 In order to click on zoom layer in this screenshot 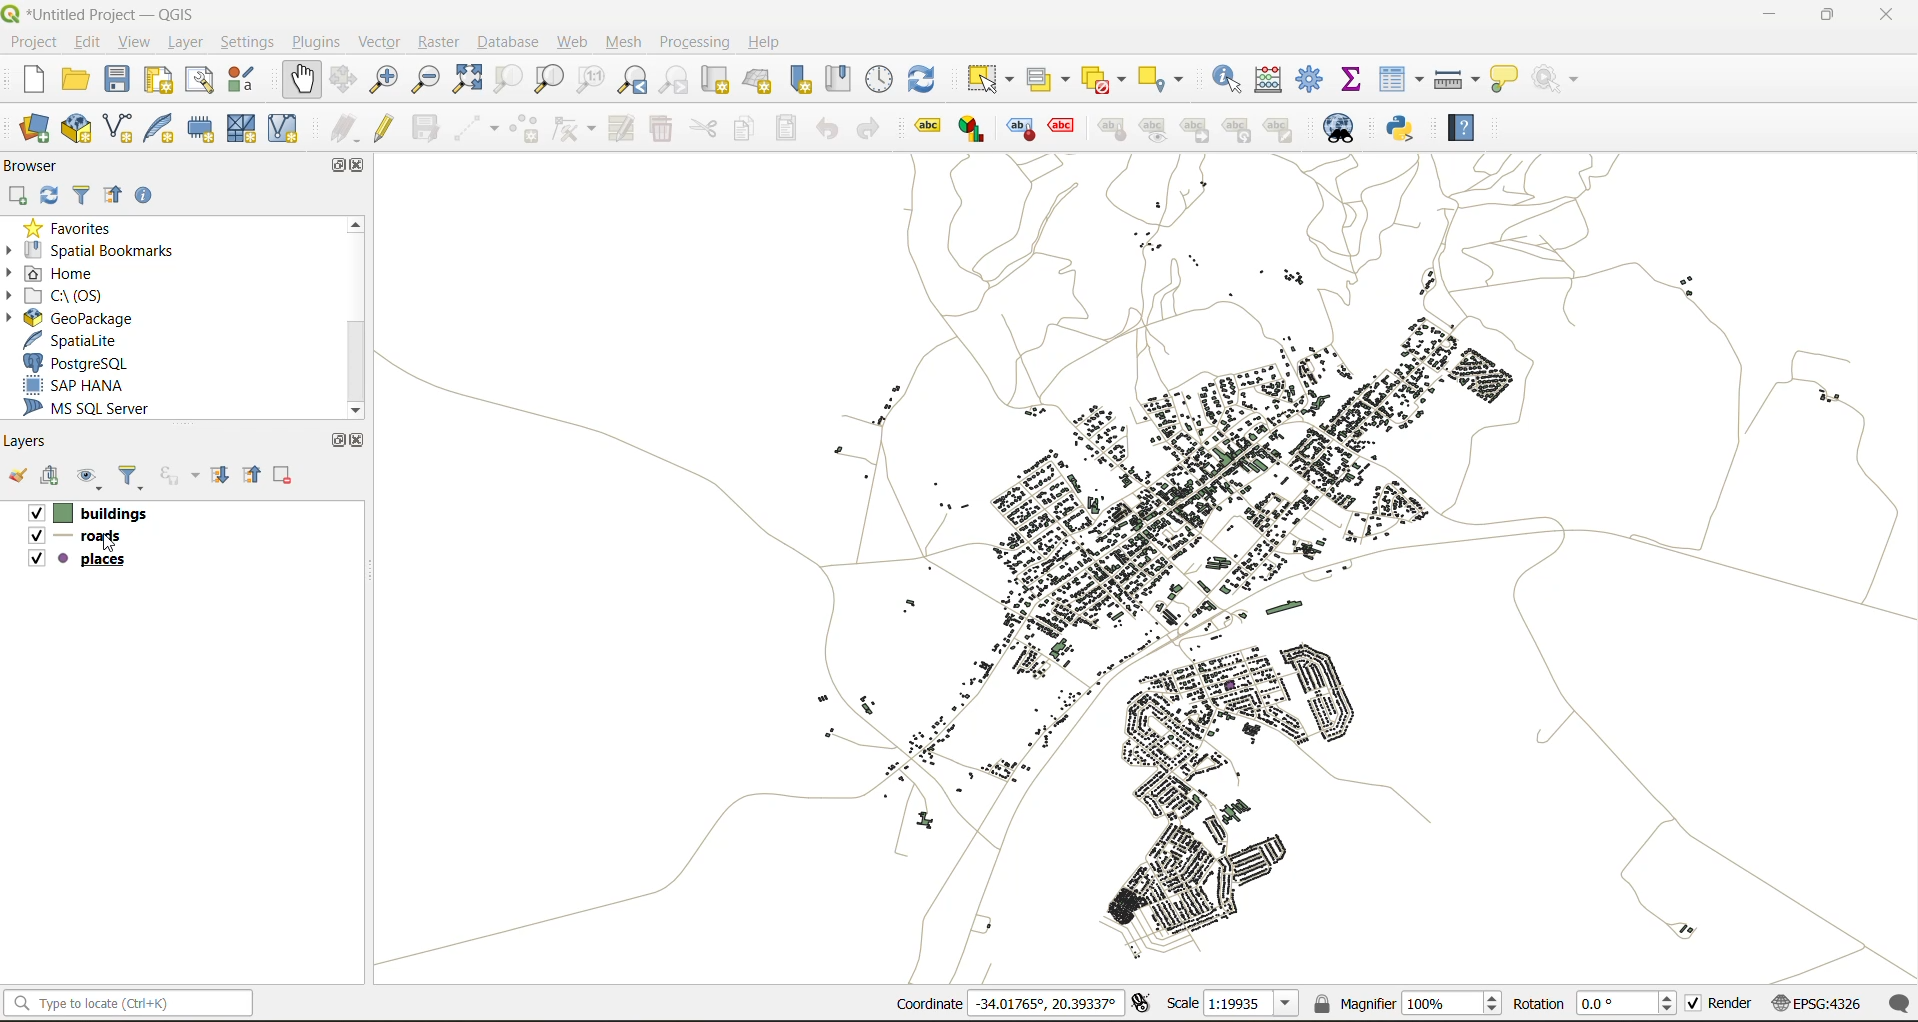, I will do `click(550, 77)`.